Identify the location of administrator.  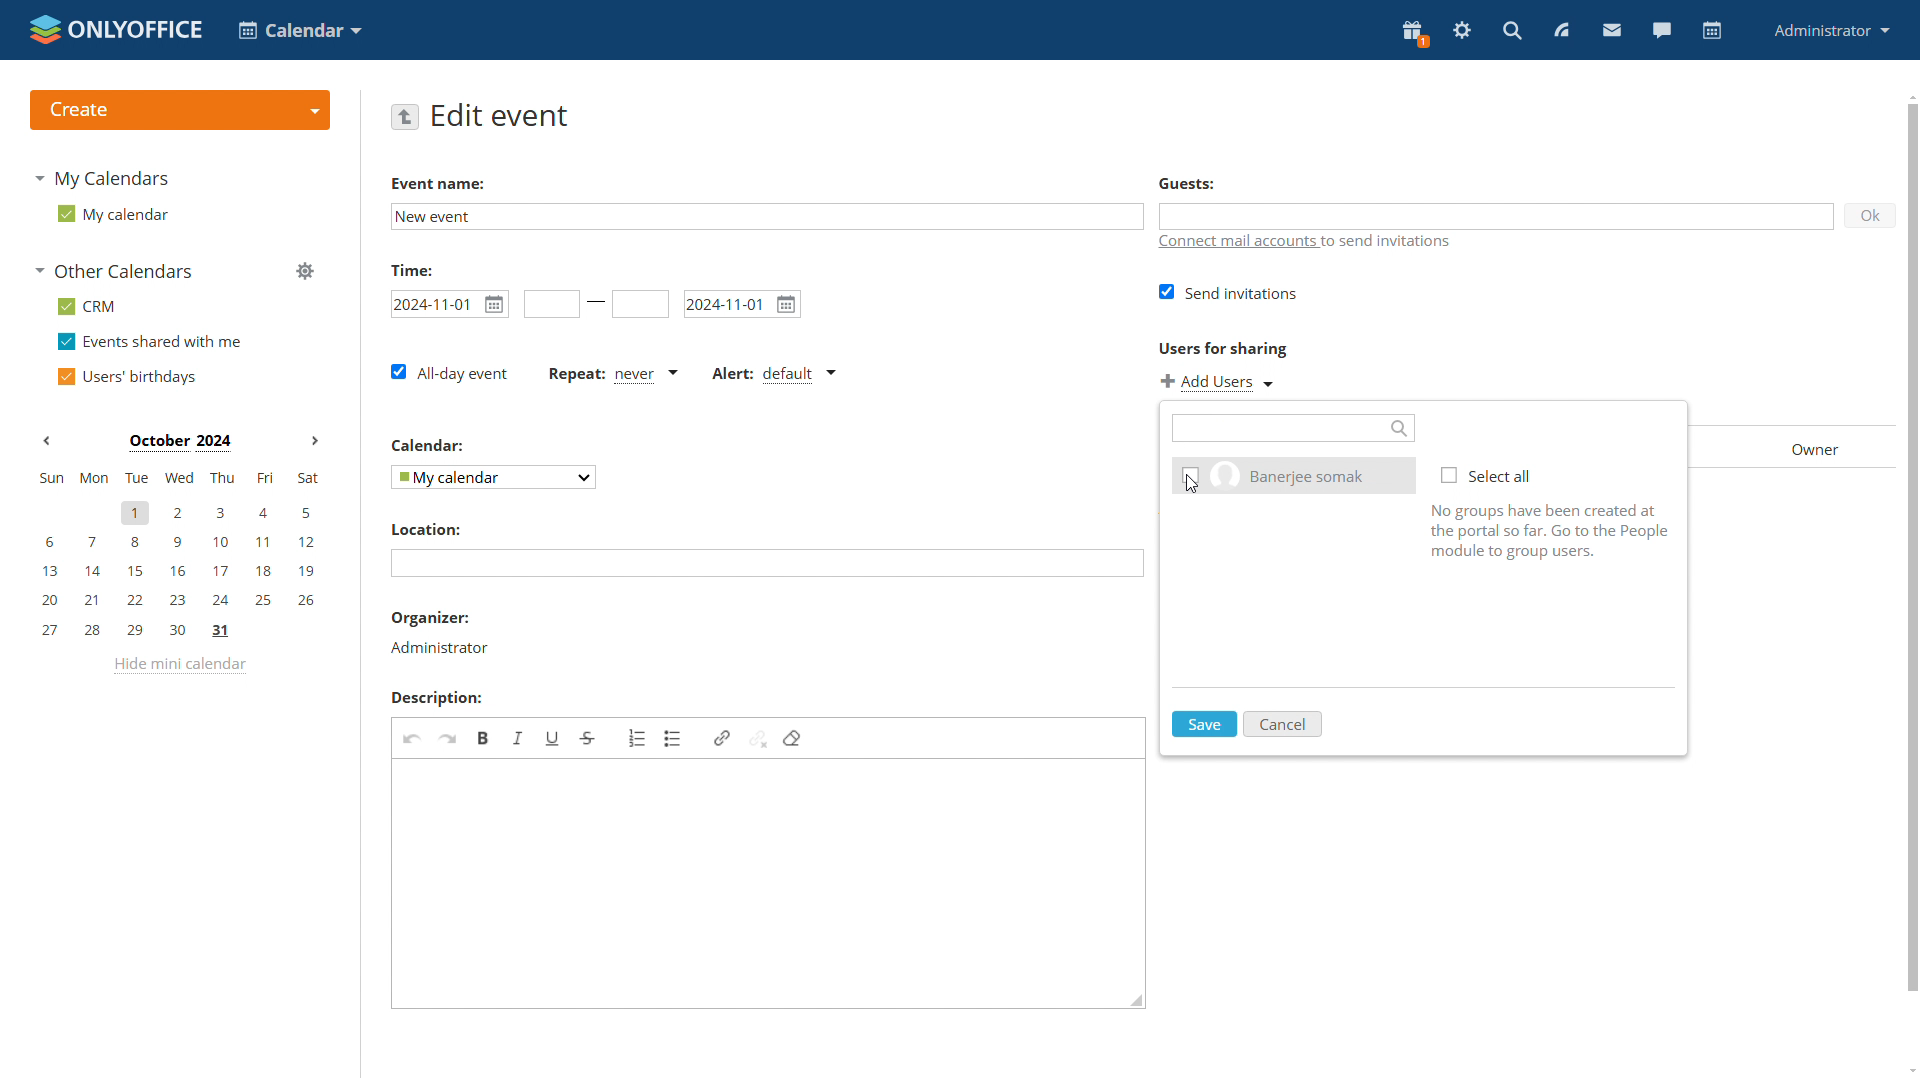
(1832, 30).